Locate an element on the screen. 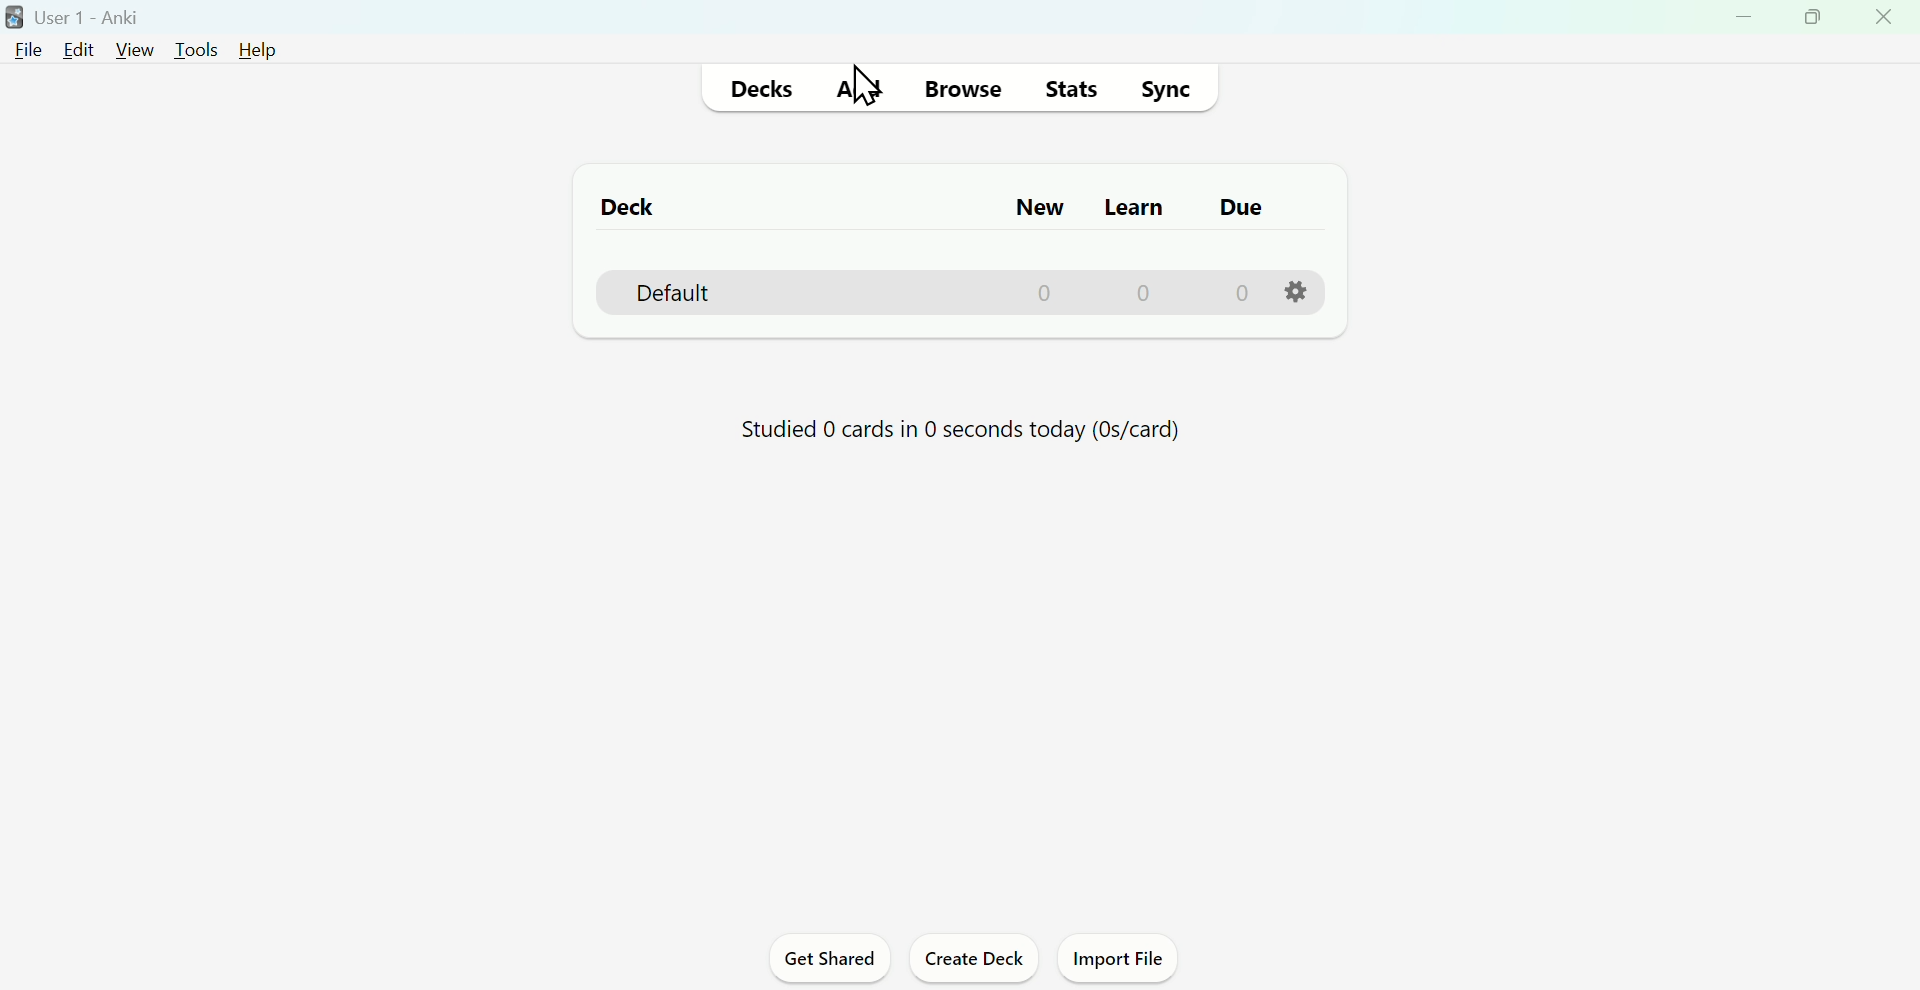  Deck is located at coordinates (619, 207).